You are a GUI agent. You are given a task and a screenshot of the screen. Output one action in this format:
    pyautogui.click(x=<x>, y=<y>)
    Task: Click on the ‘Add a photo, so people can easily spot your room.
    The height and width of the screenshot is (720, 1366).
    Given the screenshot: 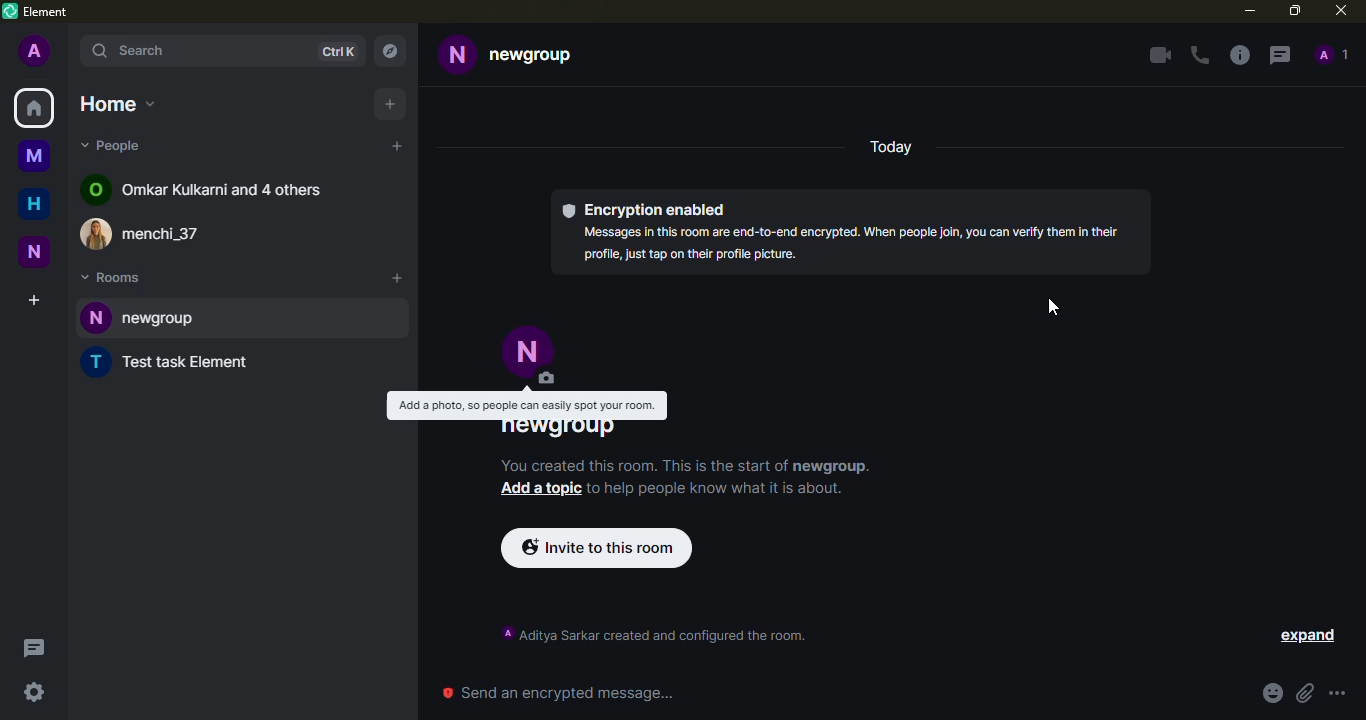 What is the action you would take?
    pyautogui.click(x=526, y=405)
    